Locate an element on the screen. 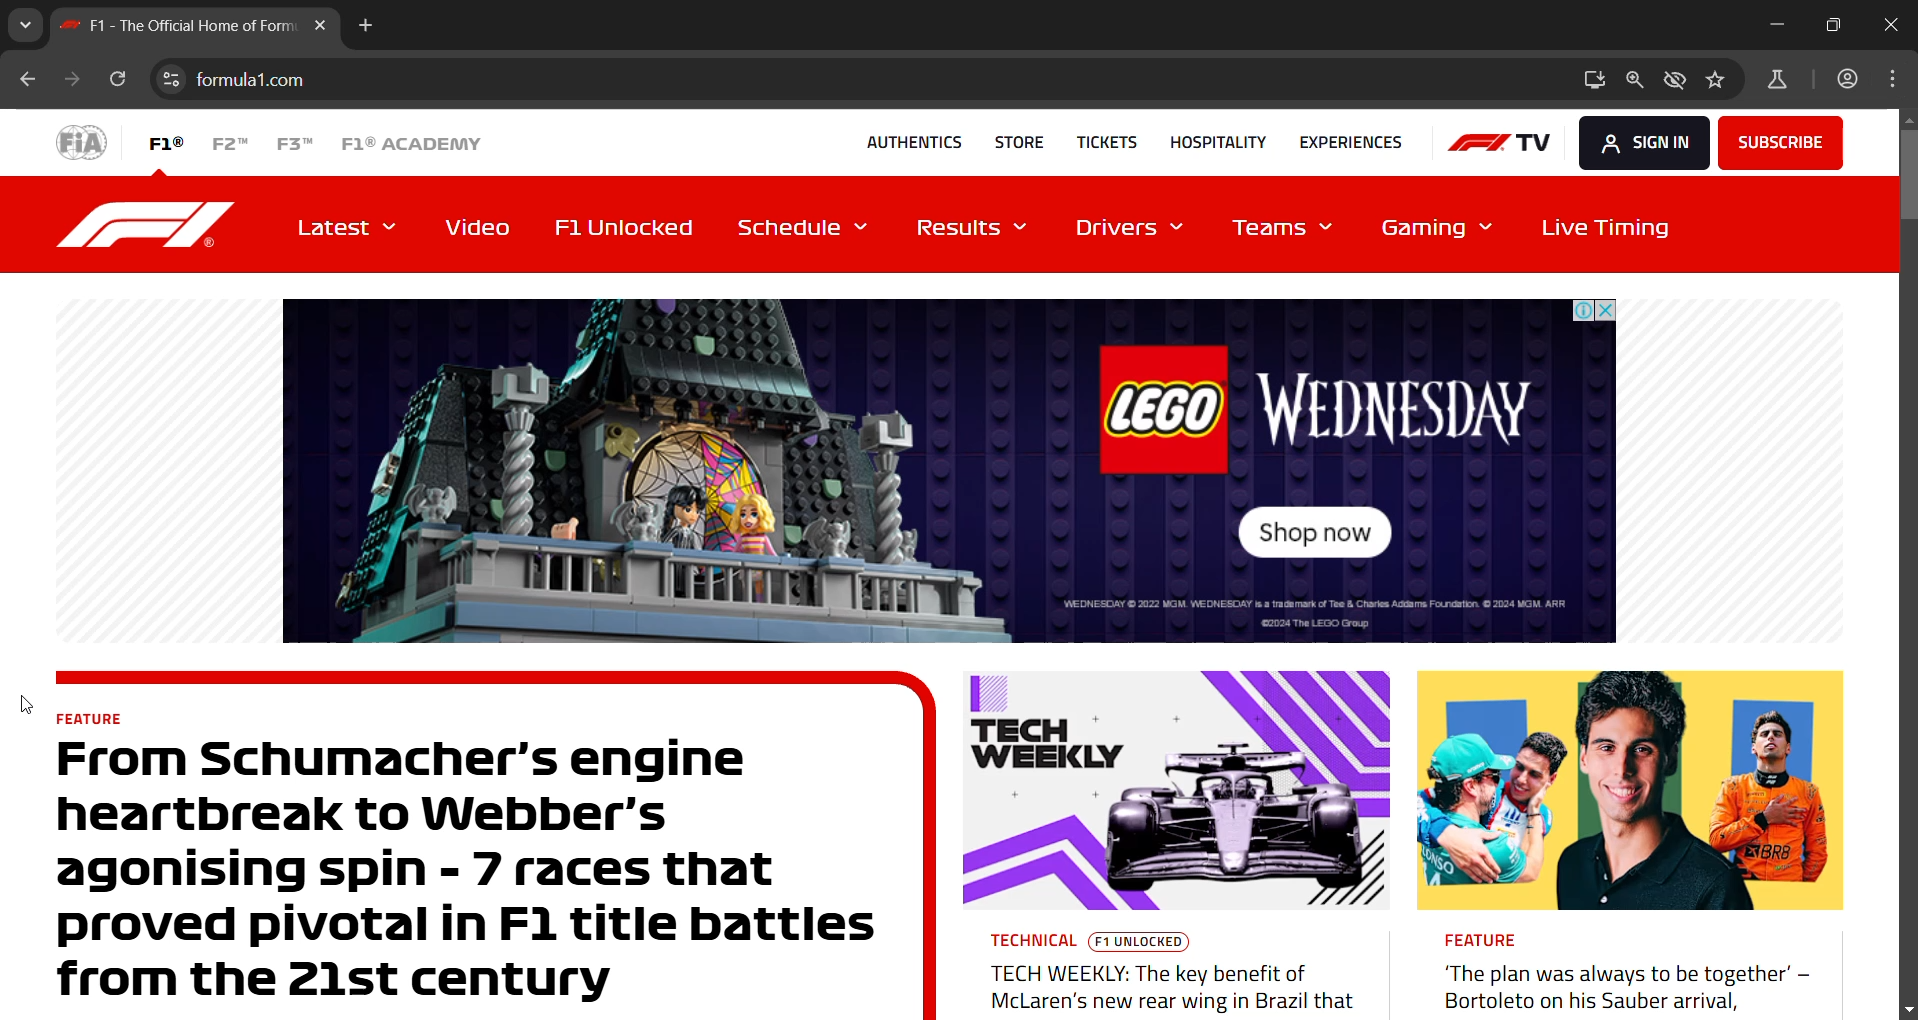 Image resolution: width=1918 pixels, height=1020 pixels. F1® is located at coordinates (164, 142).